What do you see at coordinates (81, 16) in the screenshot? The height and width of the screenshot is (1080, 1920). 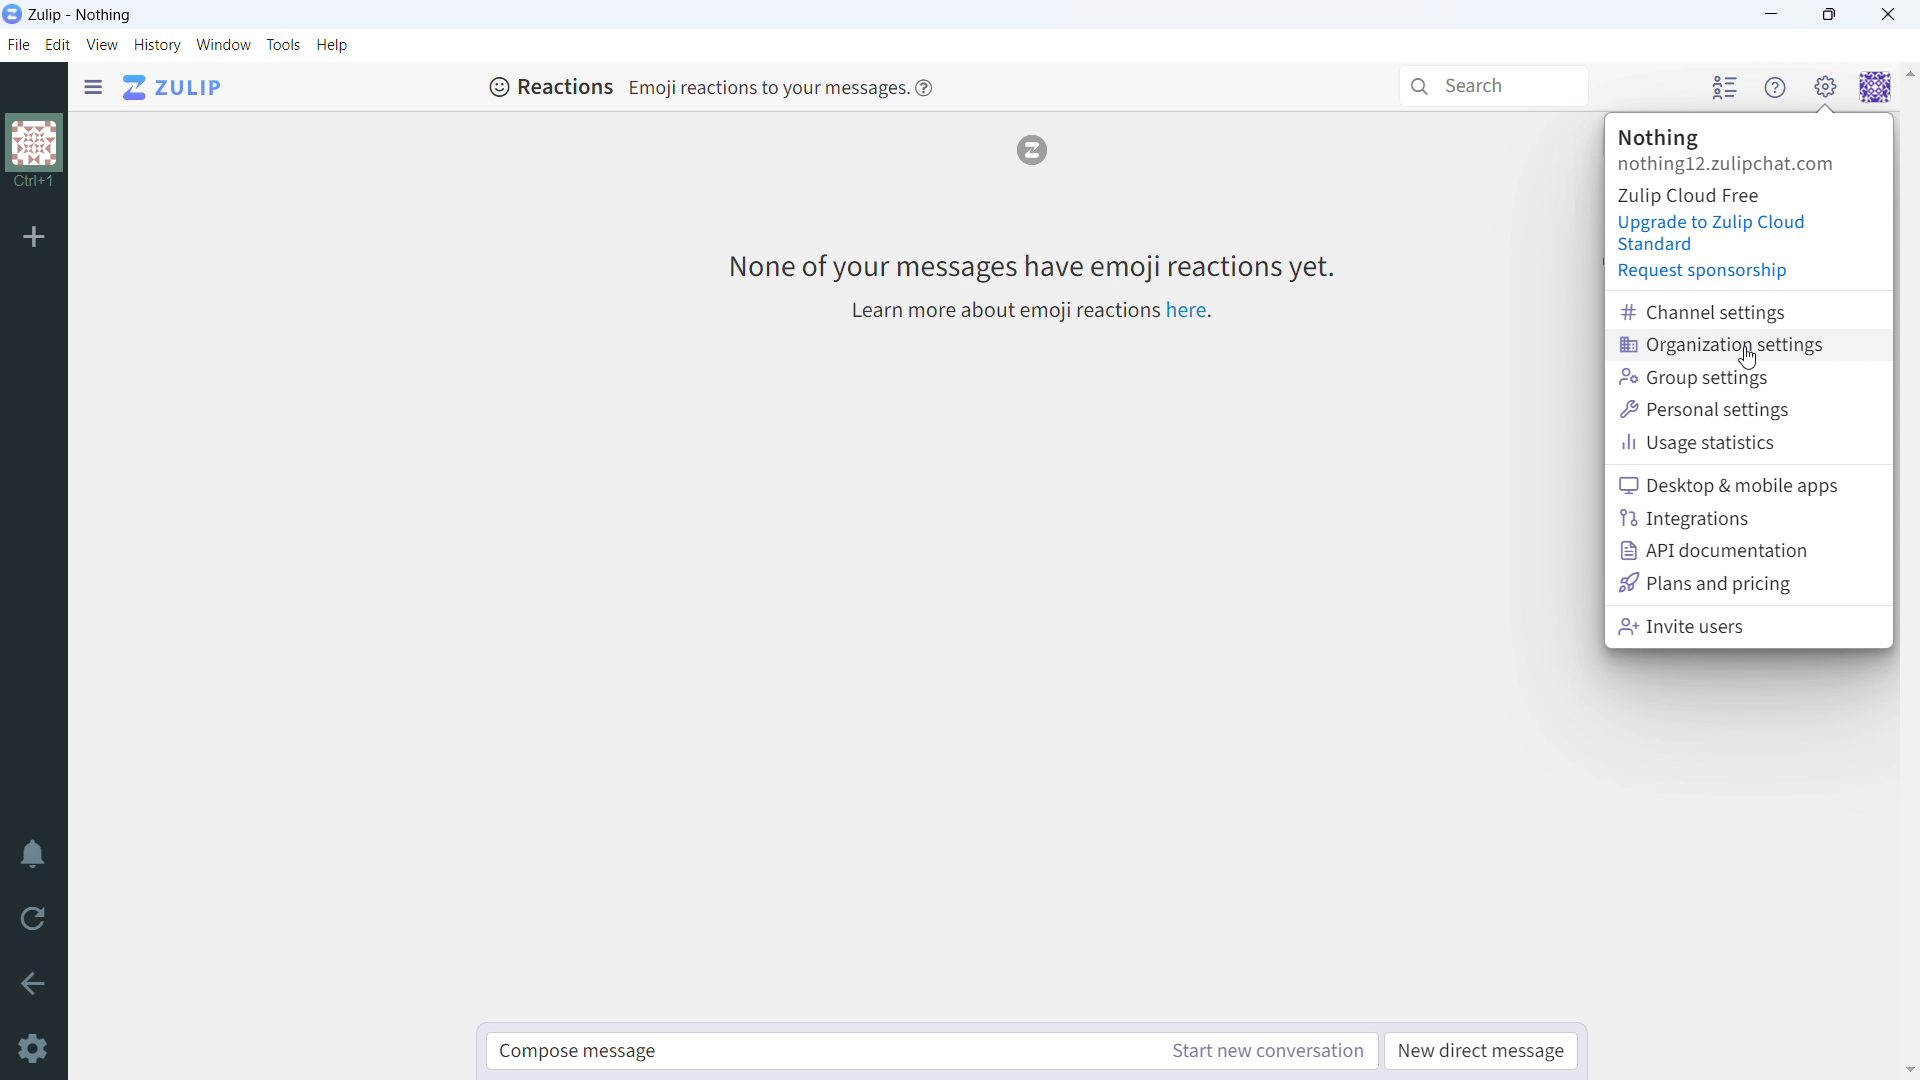 I see `title` at bounding box center [81, 16].